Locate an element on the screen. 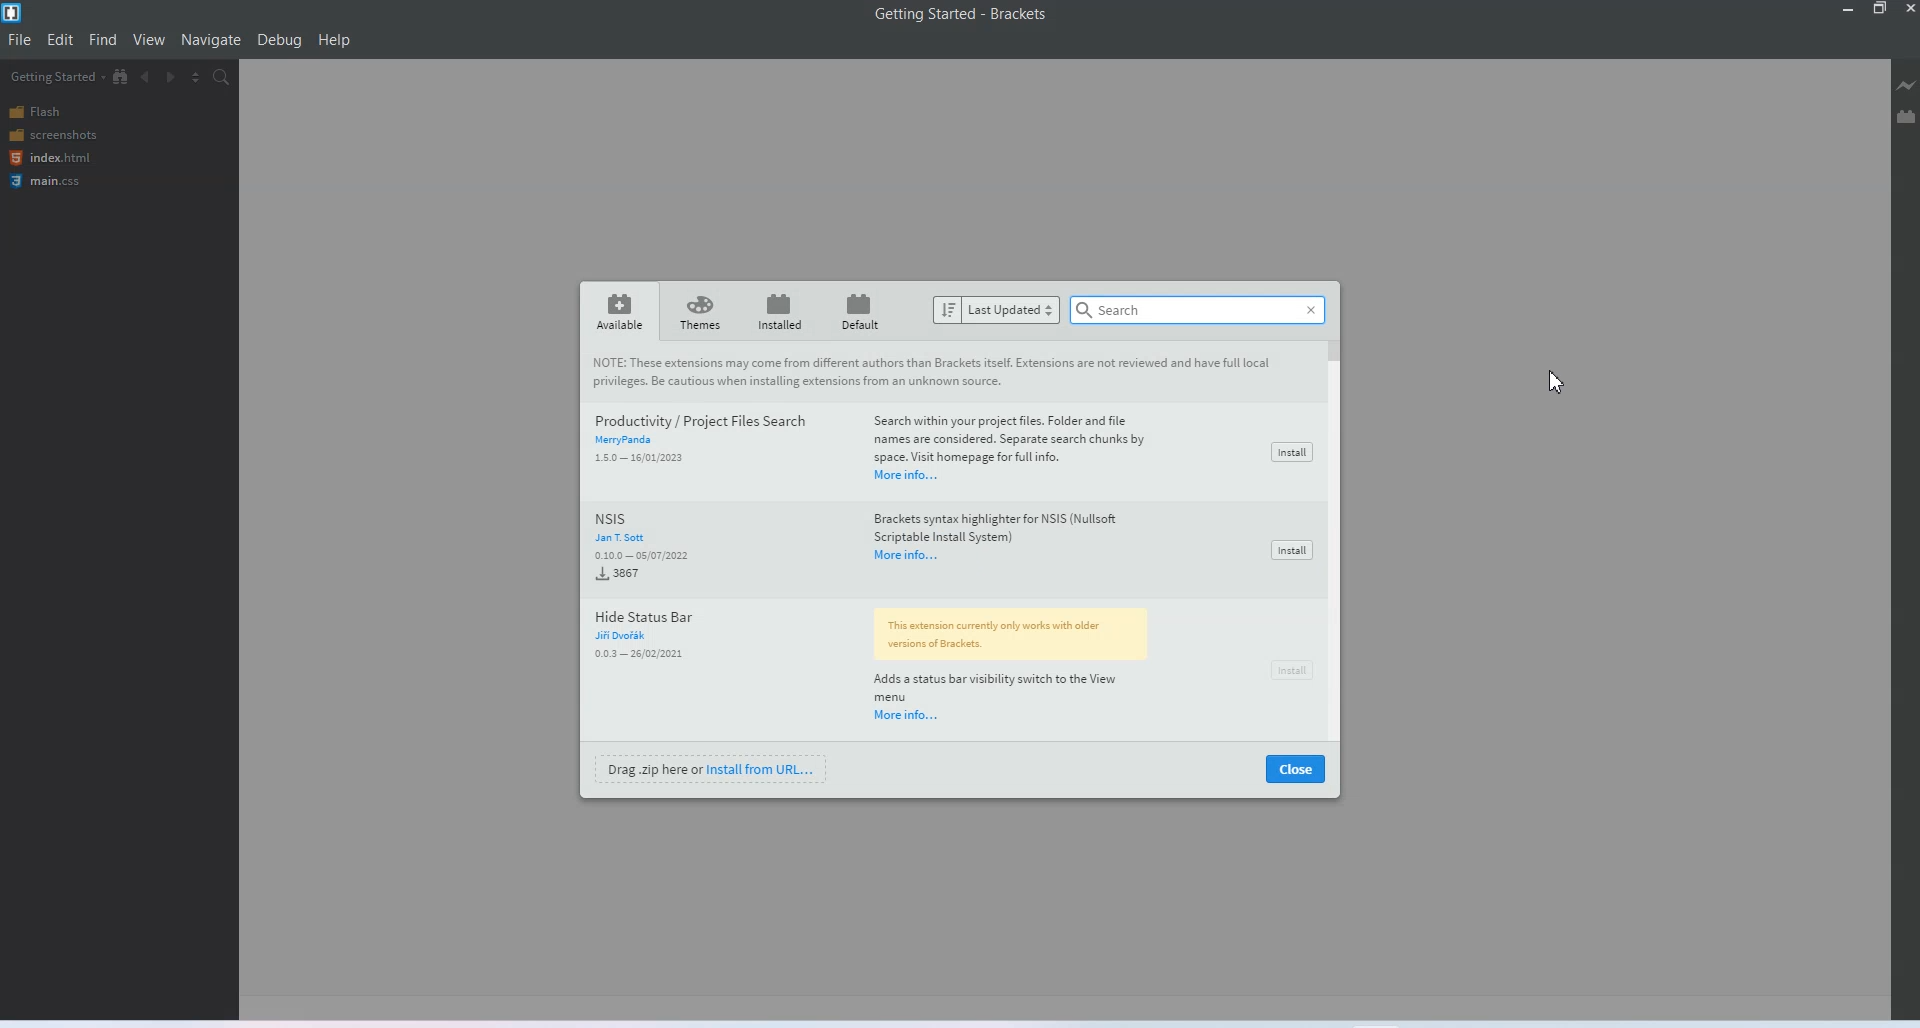 The width and height of the screenshot is (1920, 1028). Navigate backward is located at coordinates (147, 76).